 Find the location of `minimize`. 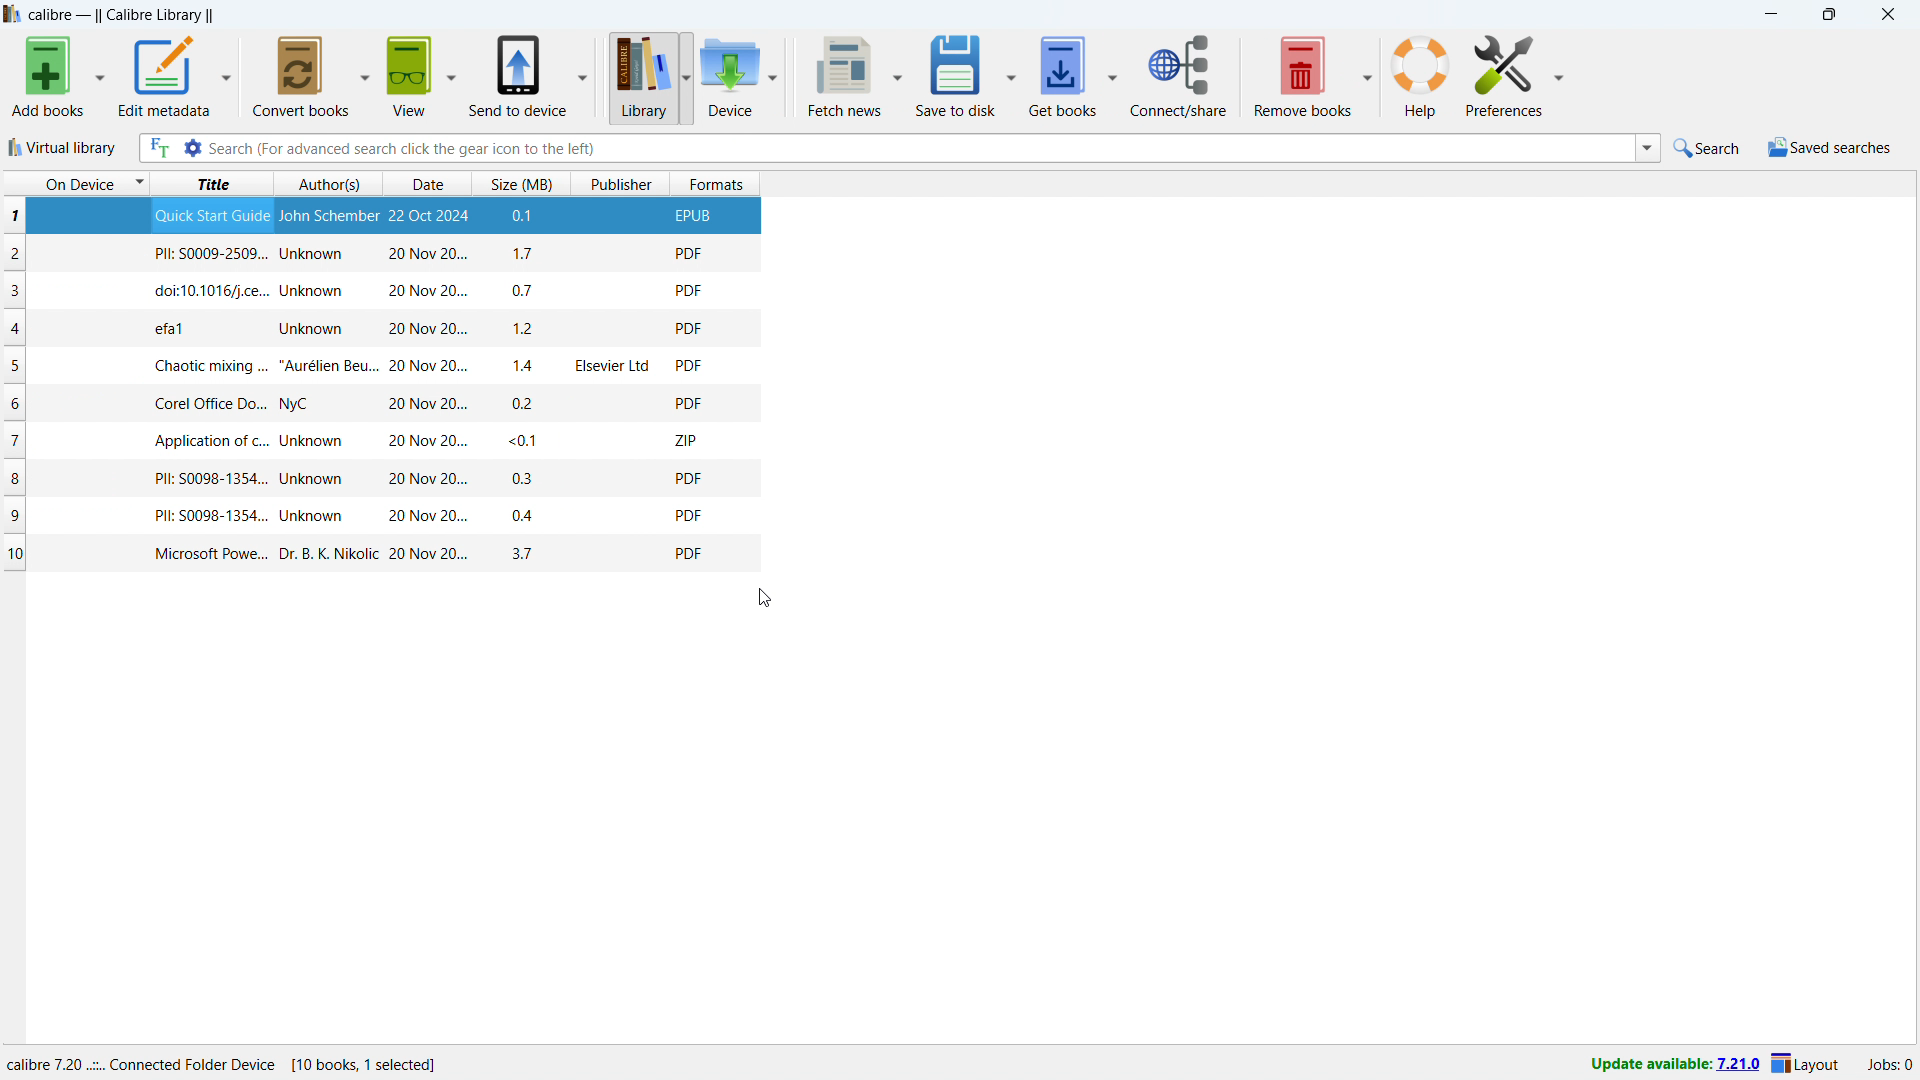

minimize is located at coordinates (1770, 15).